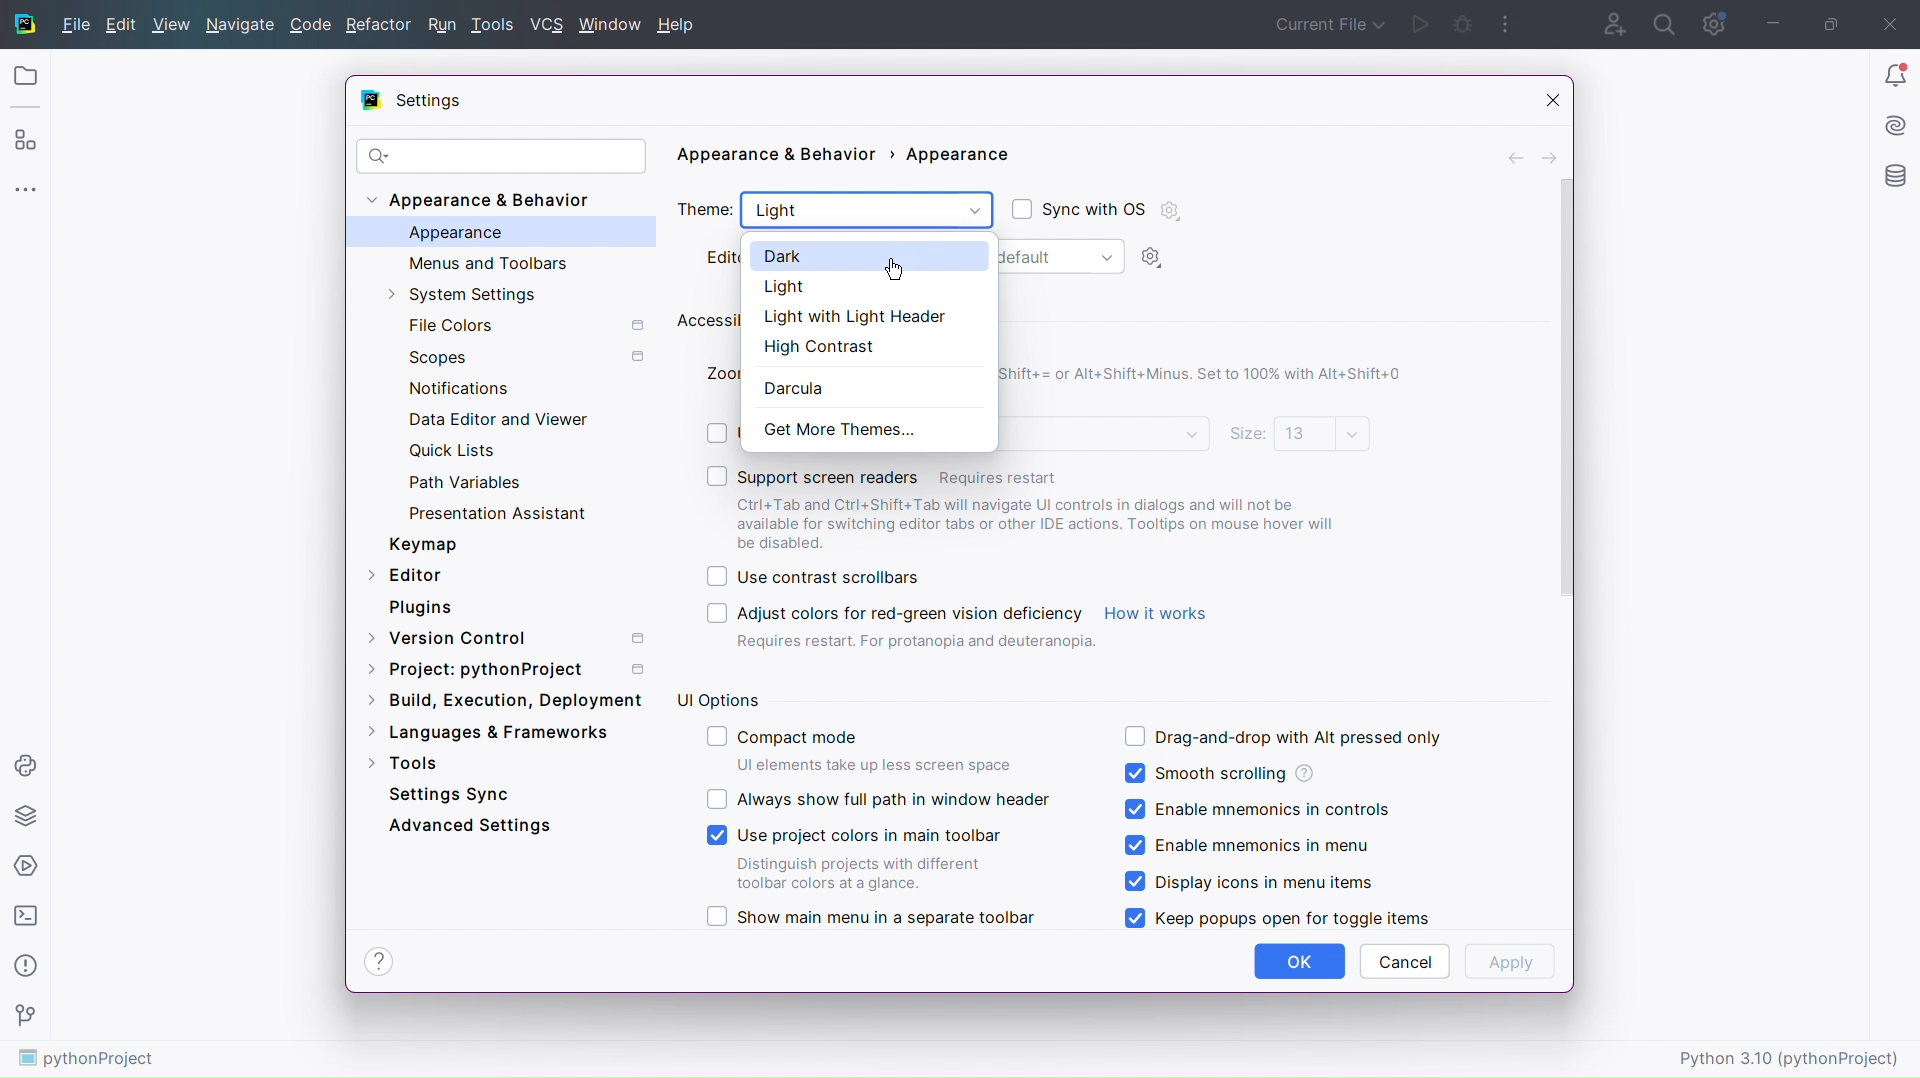  Describe the element at coordinates (25, 187) in the screenshot. I see `More` at that location.